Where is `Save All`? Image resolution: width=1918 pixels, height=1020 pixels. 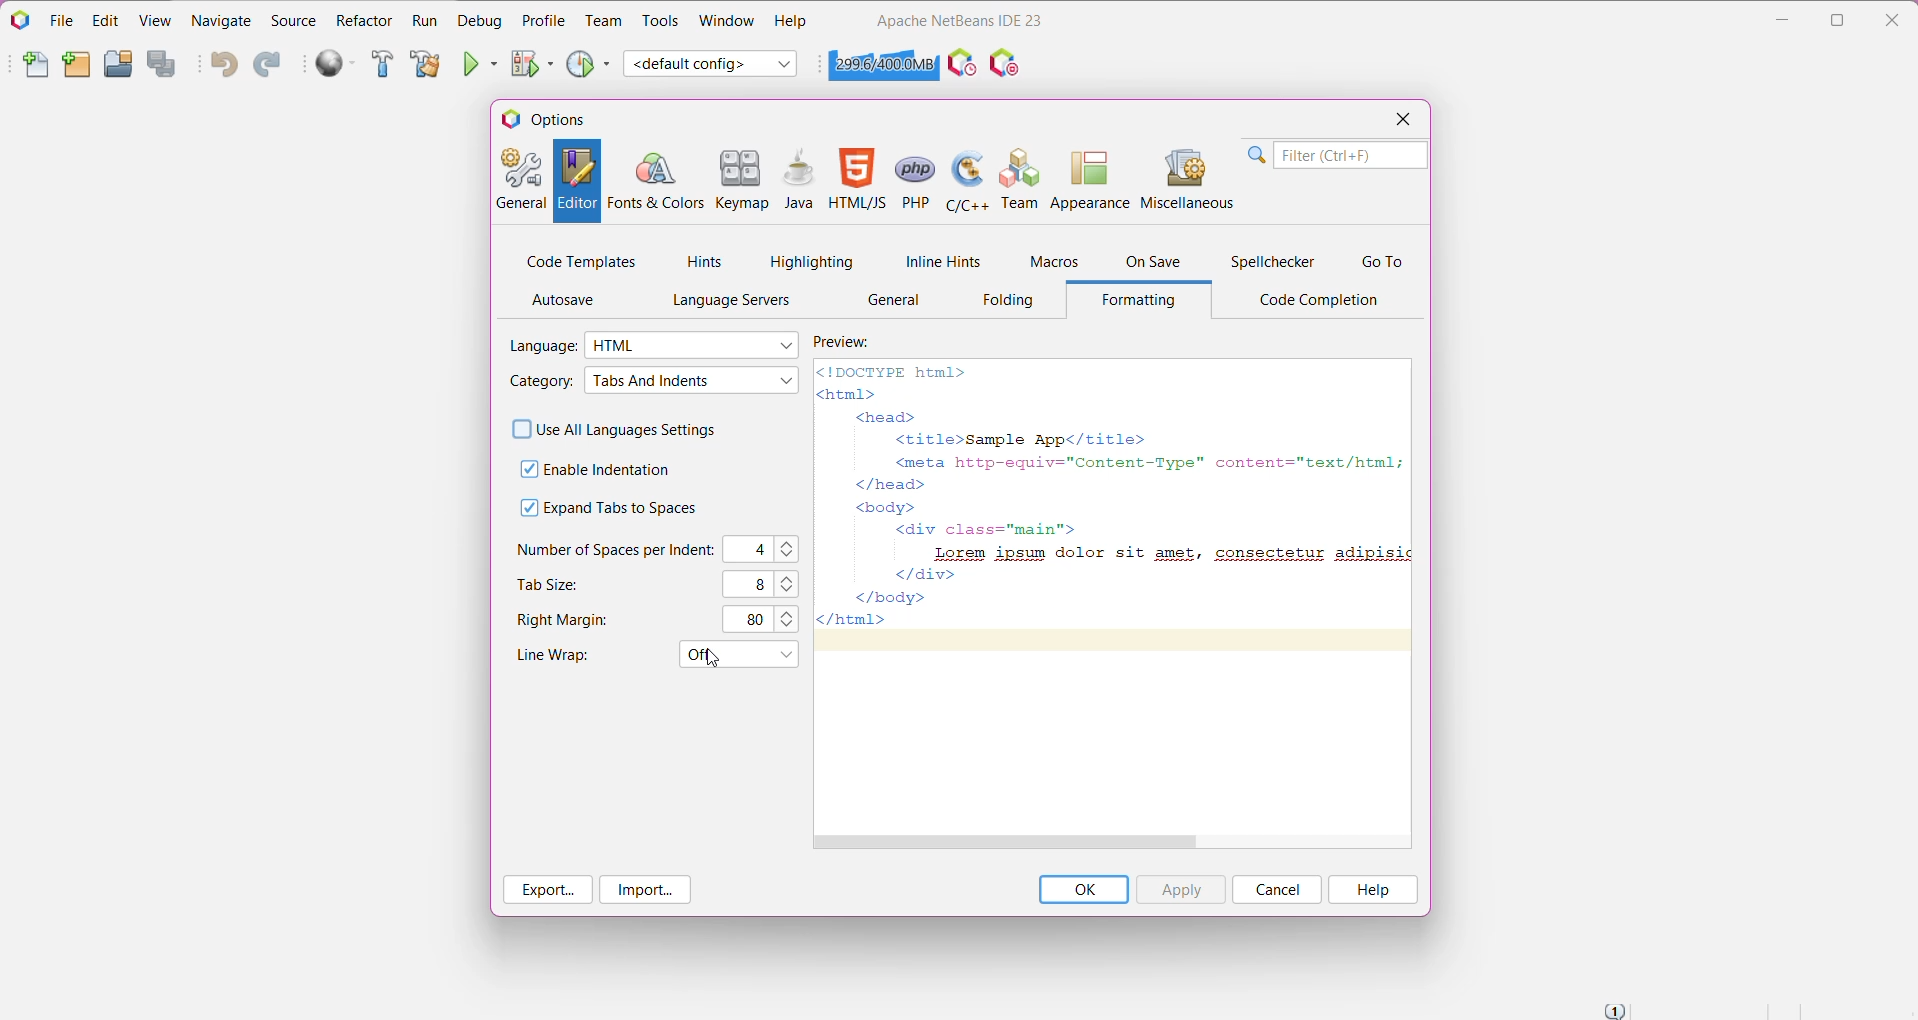
Save All is located at coordinates (165, 65).